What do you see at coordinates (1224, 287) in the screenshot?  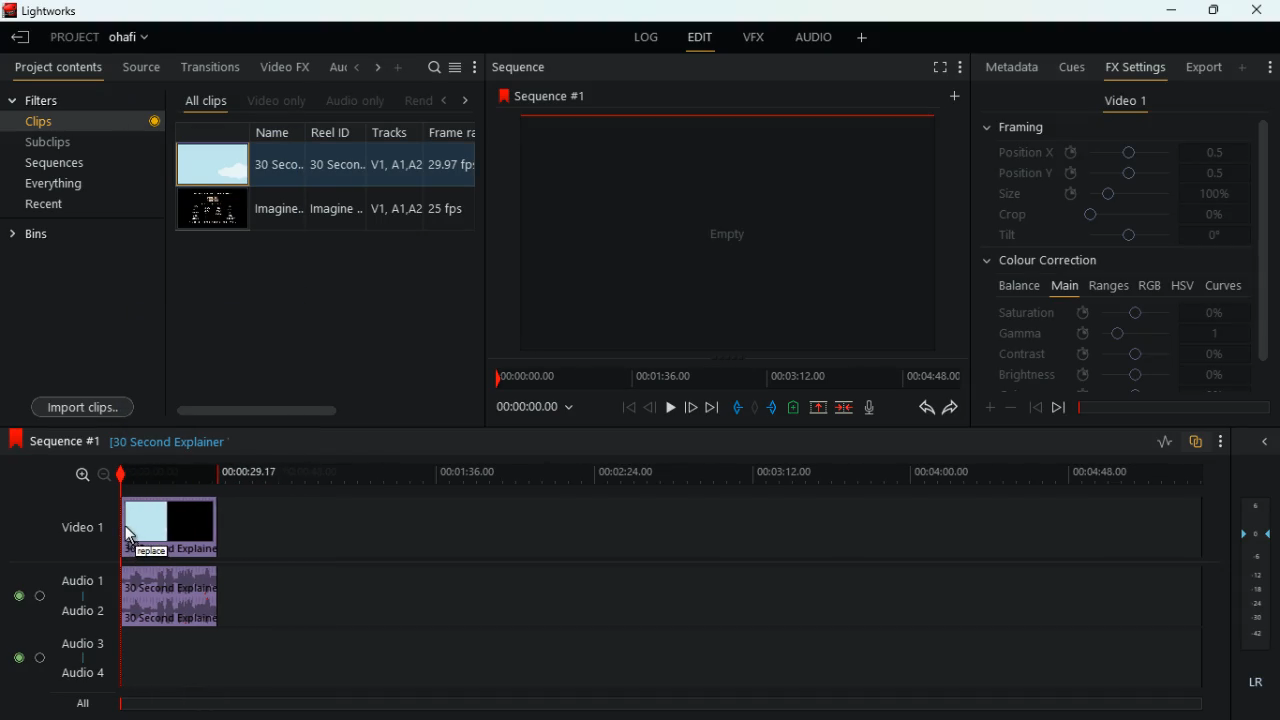 I see `curves` at bounding box center [1224, 287].